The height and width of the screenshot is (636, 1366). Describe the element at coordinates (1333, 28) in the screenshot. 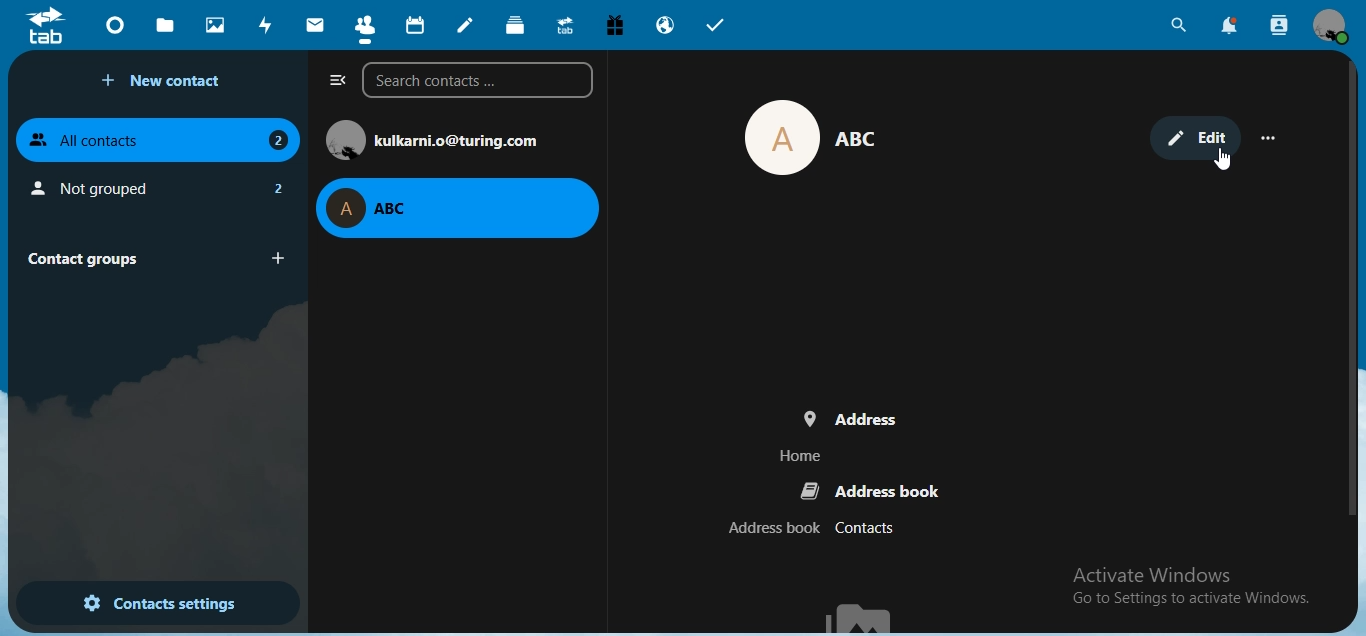

I see `view profile` at that location.